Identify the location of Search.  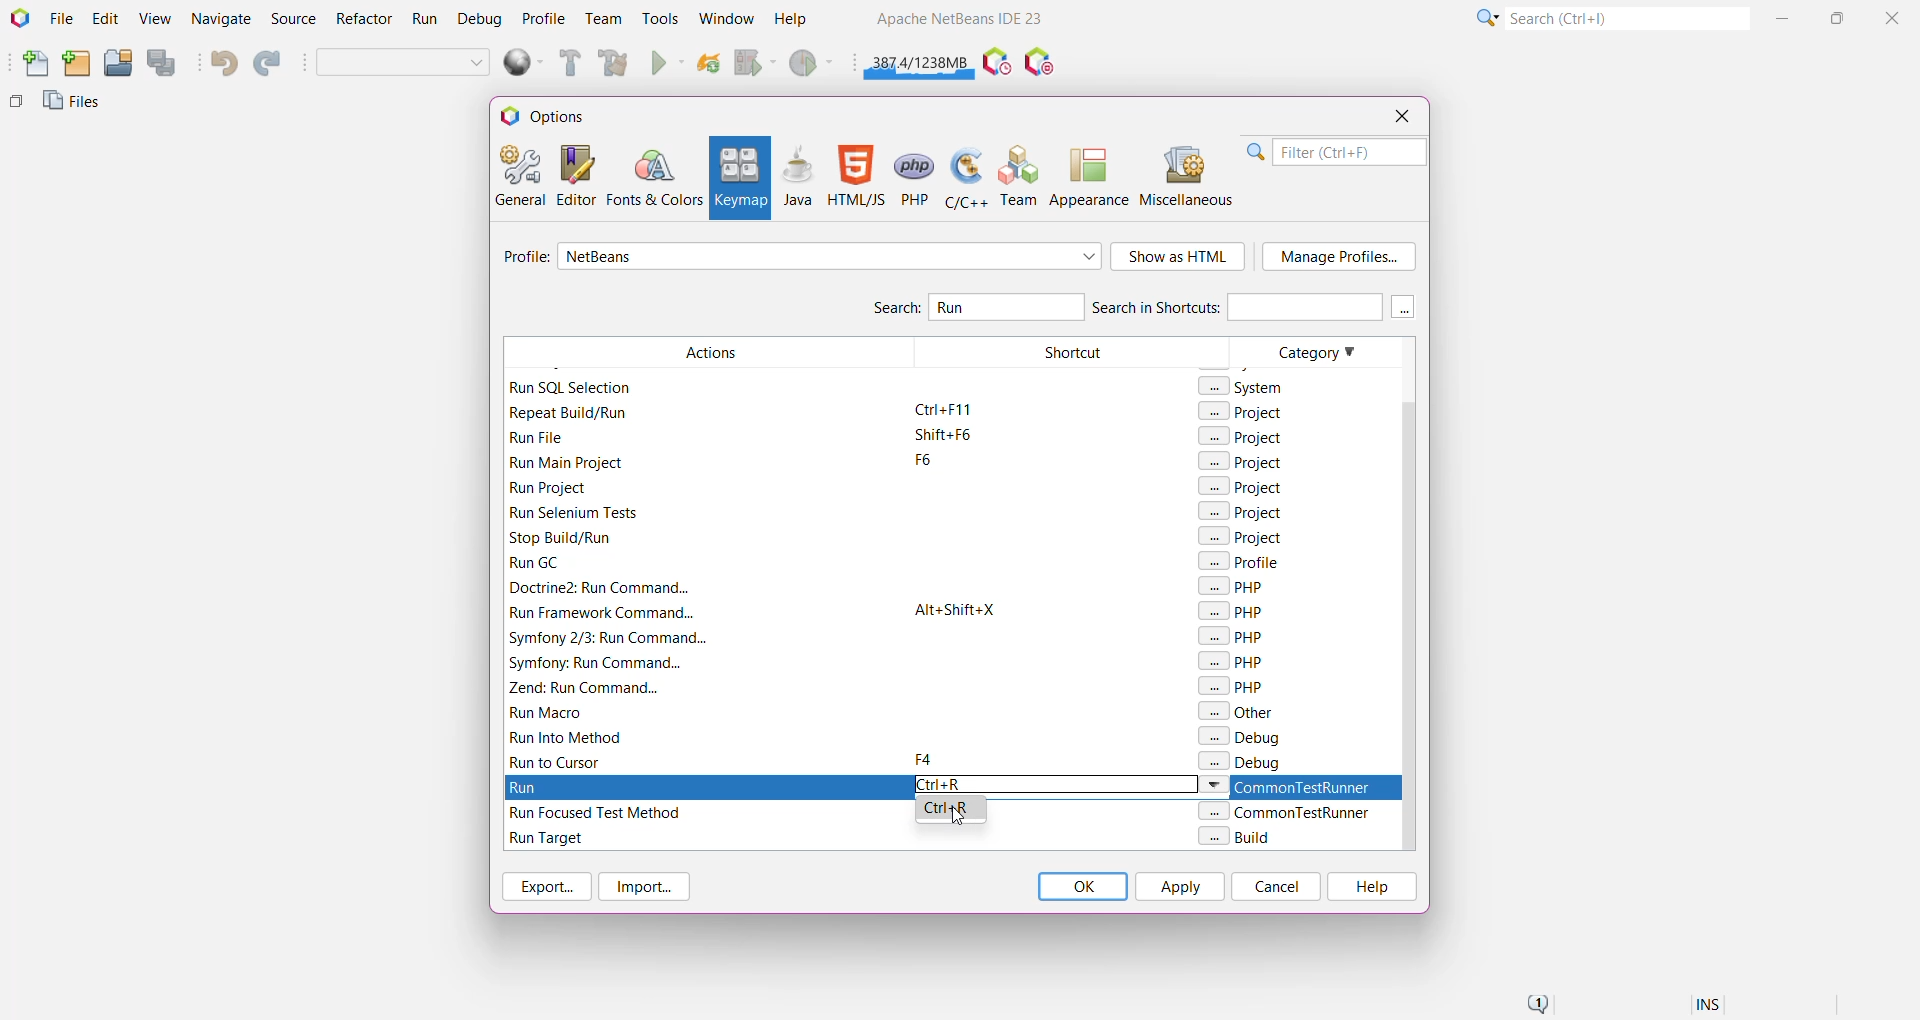
(895, 310).